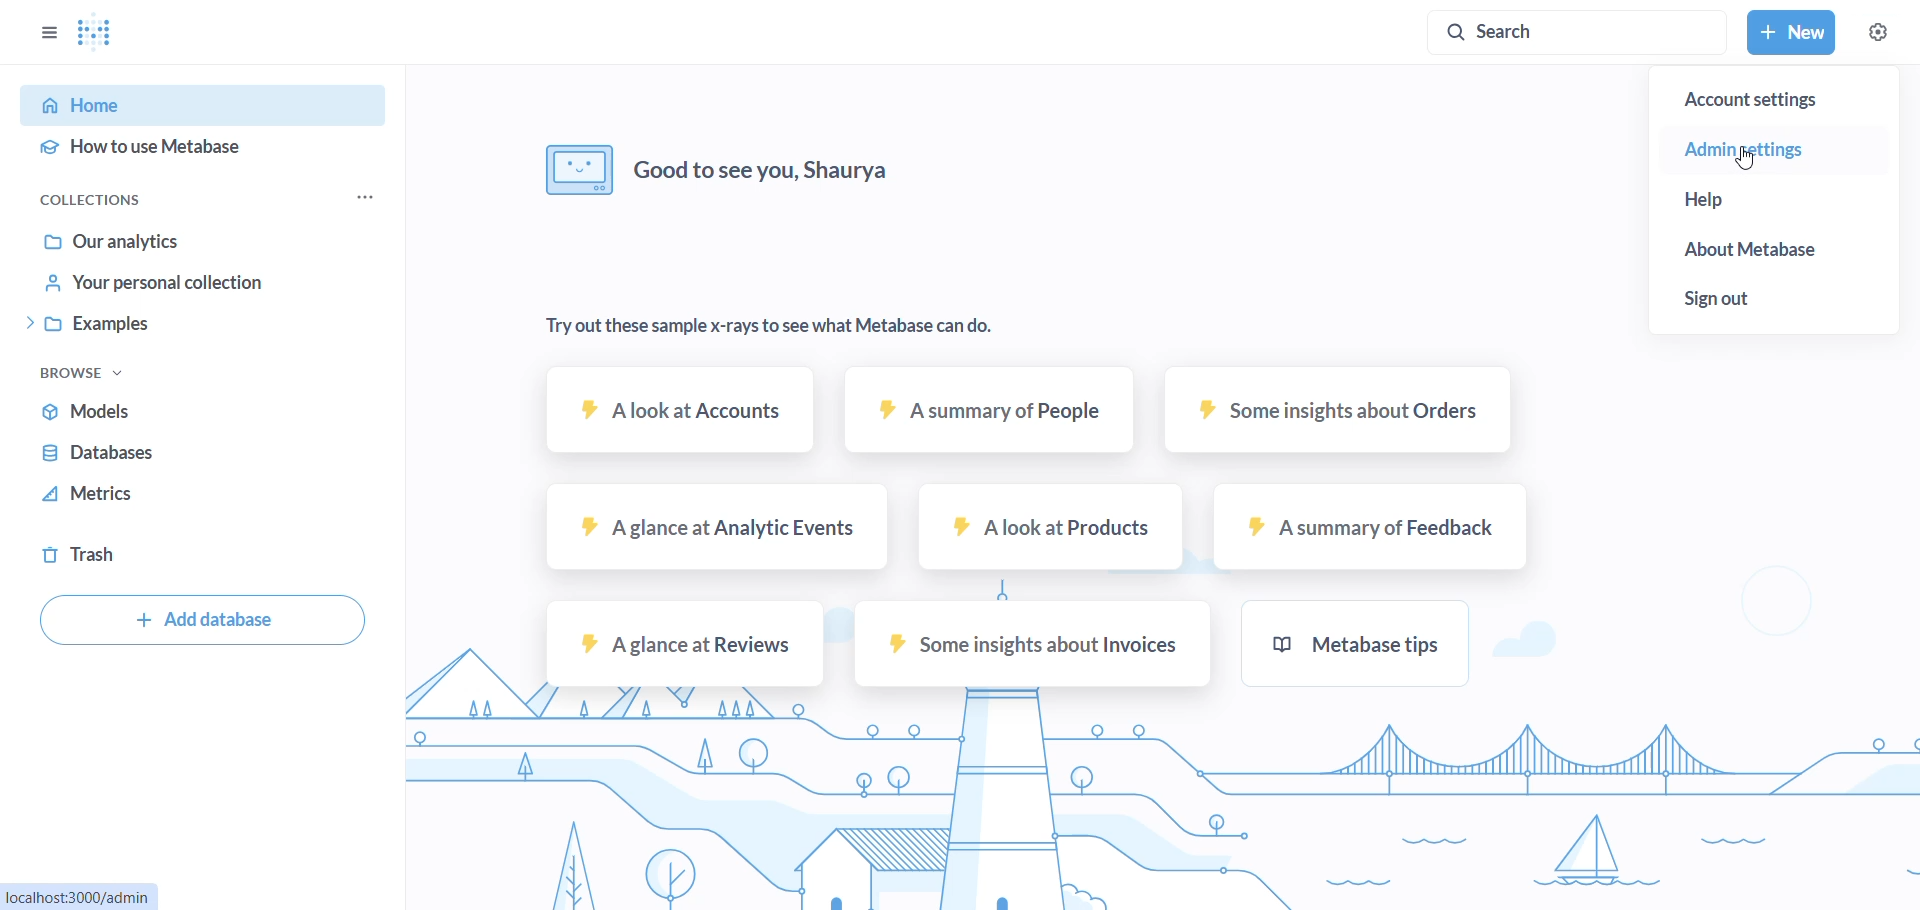 The height and width of the screenshot is (910, 1920). Describe the element at coordinates (45, 33) in the screenshot. I see `options` at that location.